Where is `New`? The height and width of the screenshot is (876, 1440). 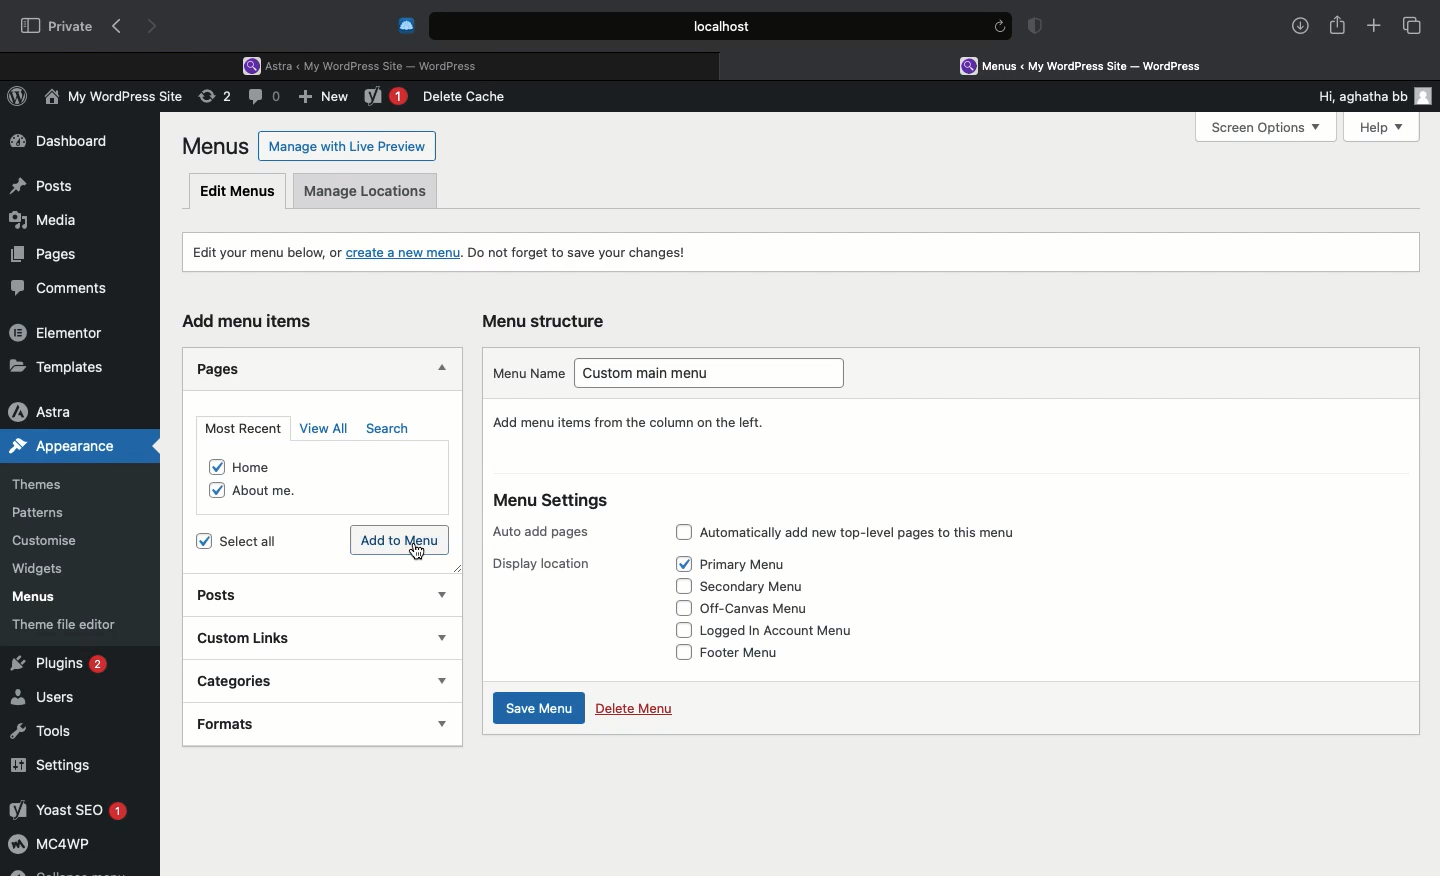 New is located at coordinates (386, 98).